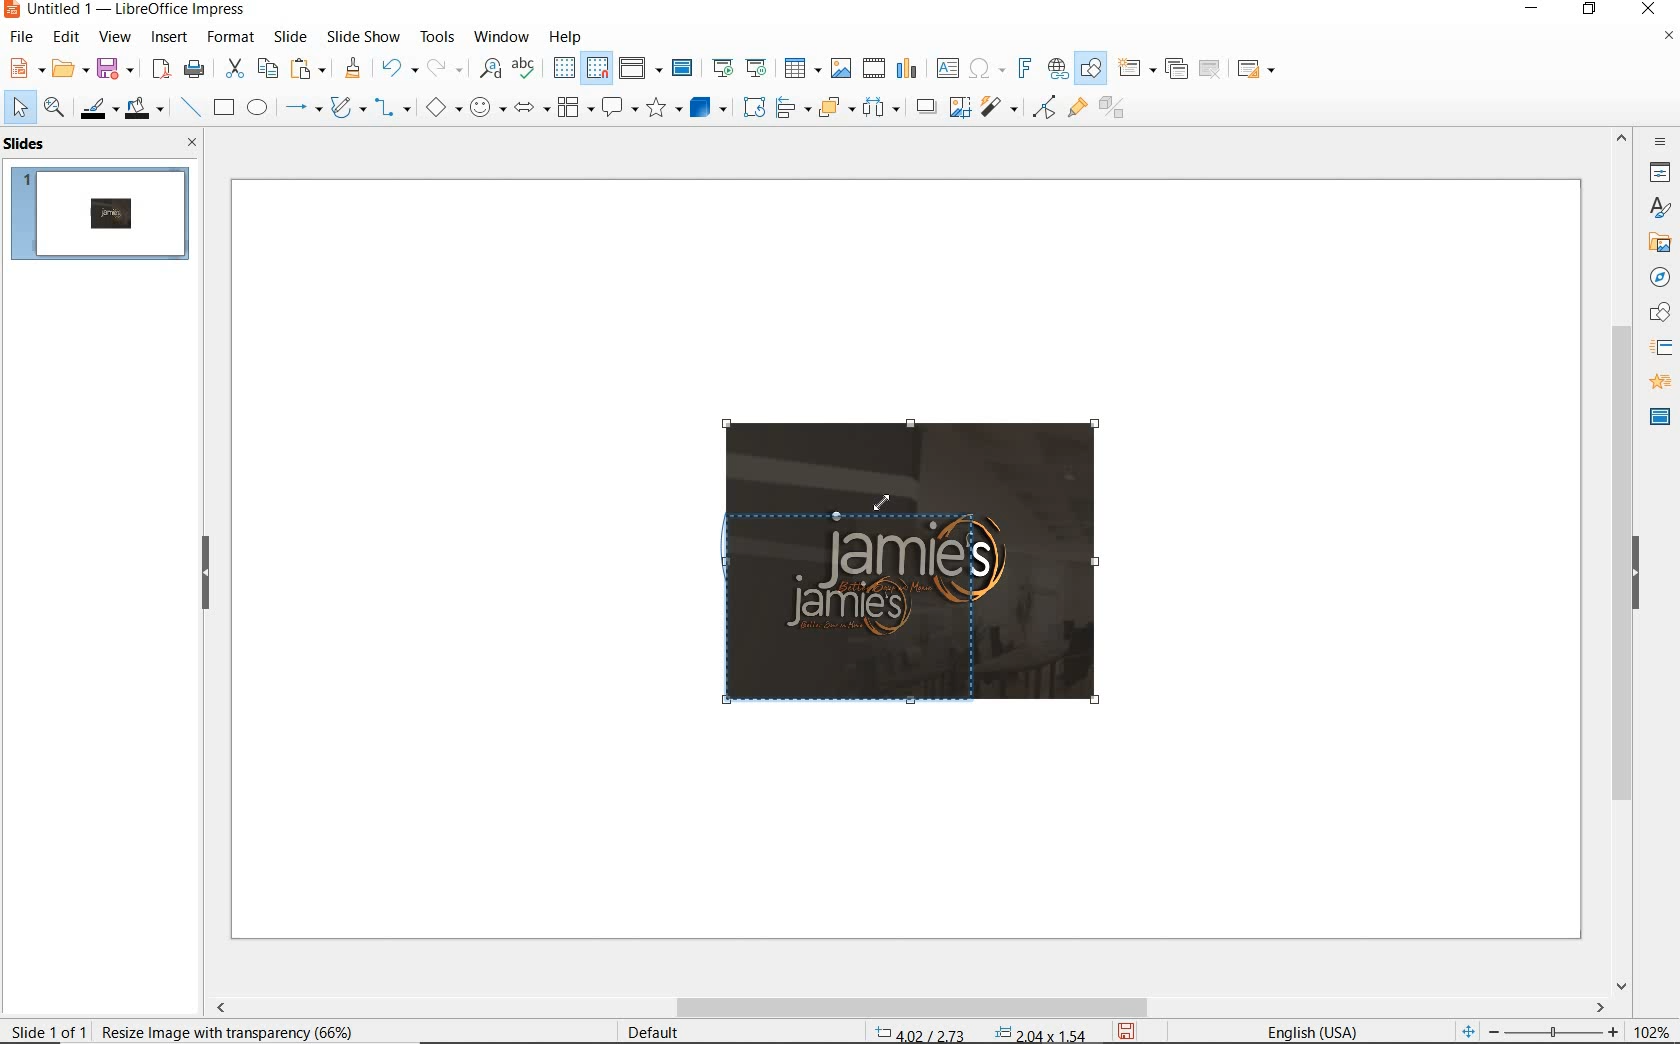  What do you see at coordinates (709, 108) in the screenshot?
I see `3d objects` at bounding box center [709, 108].